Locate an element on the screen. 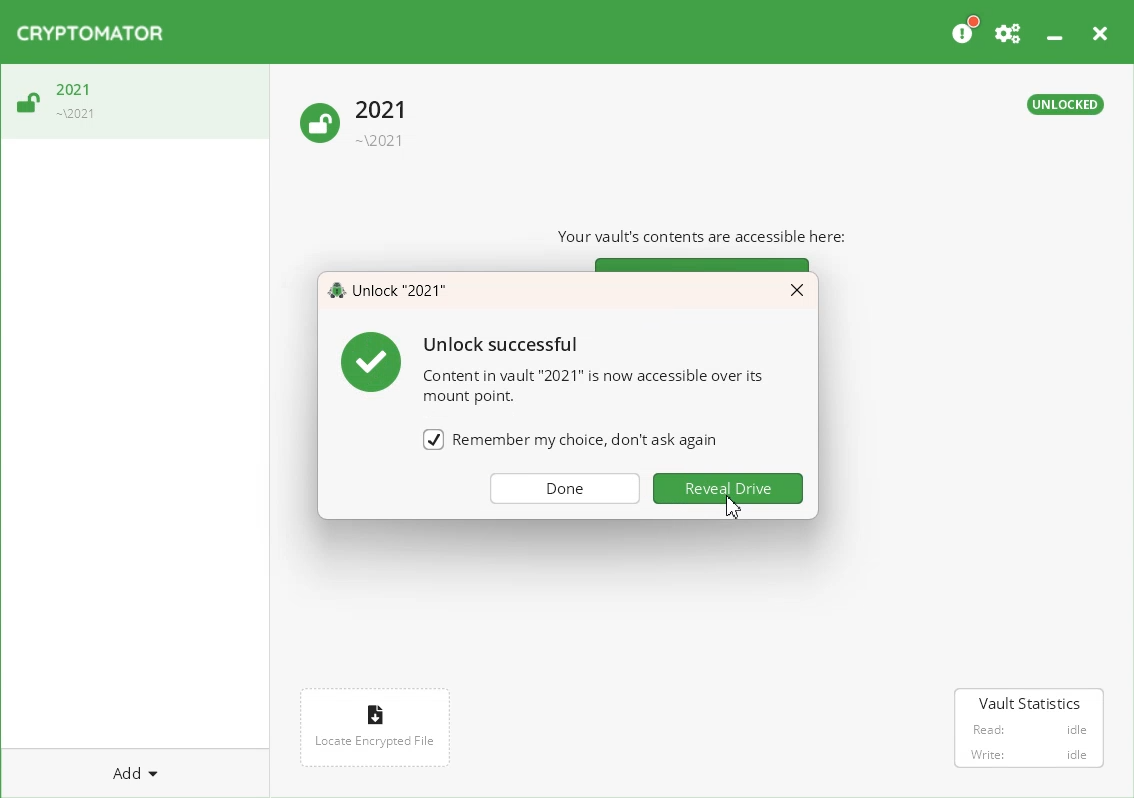 The image size is (1134, 798). Text is located at coordinates (389, 292).